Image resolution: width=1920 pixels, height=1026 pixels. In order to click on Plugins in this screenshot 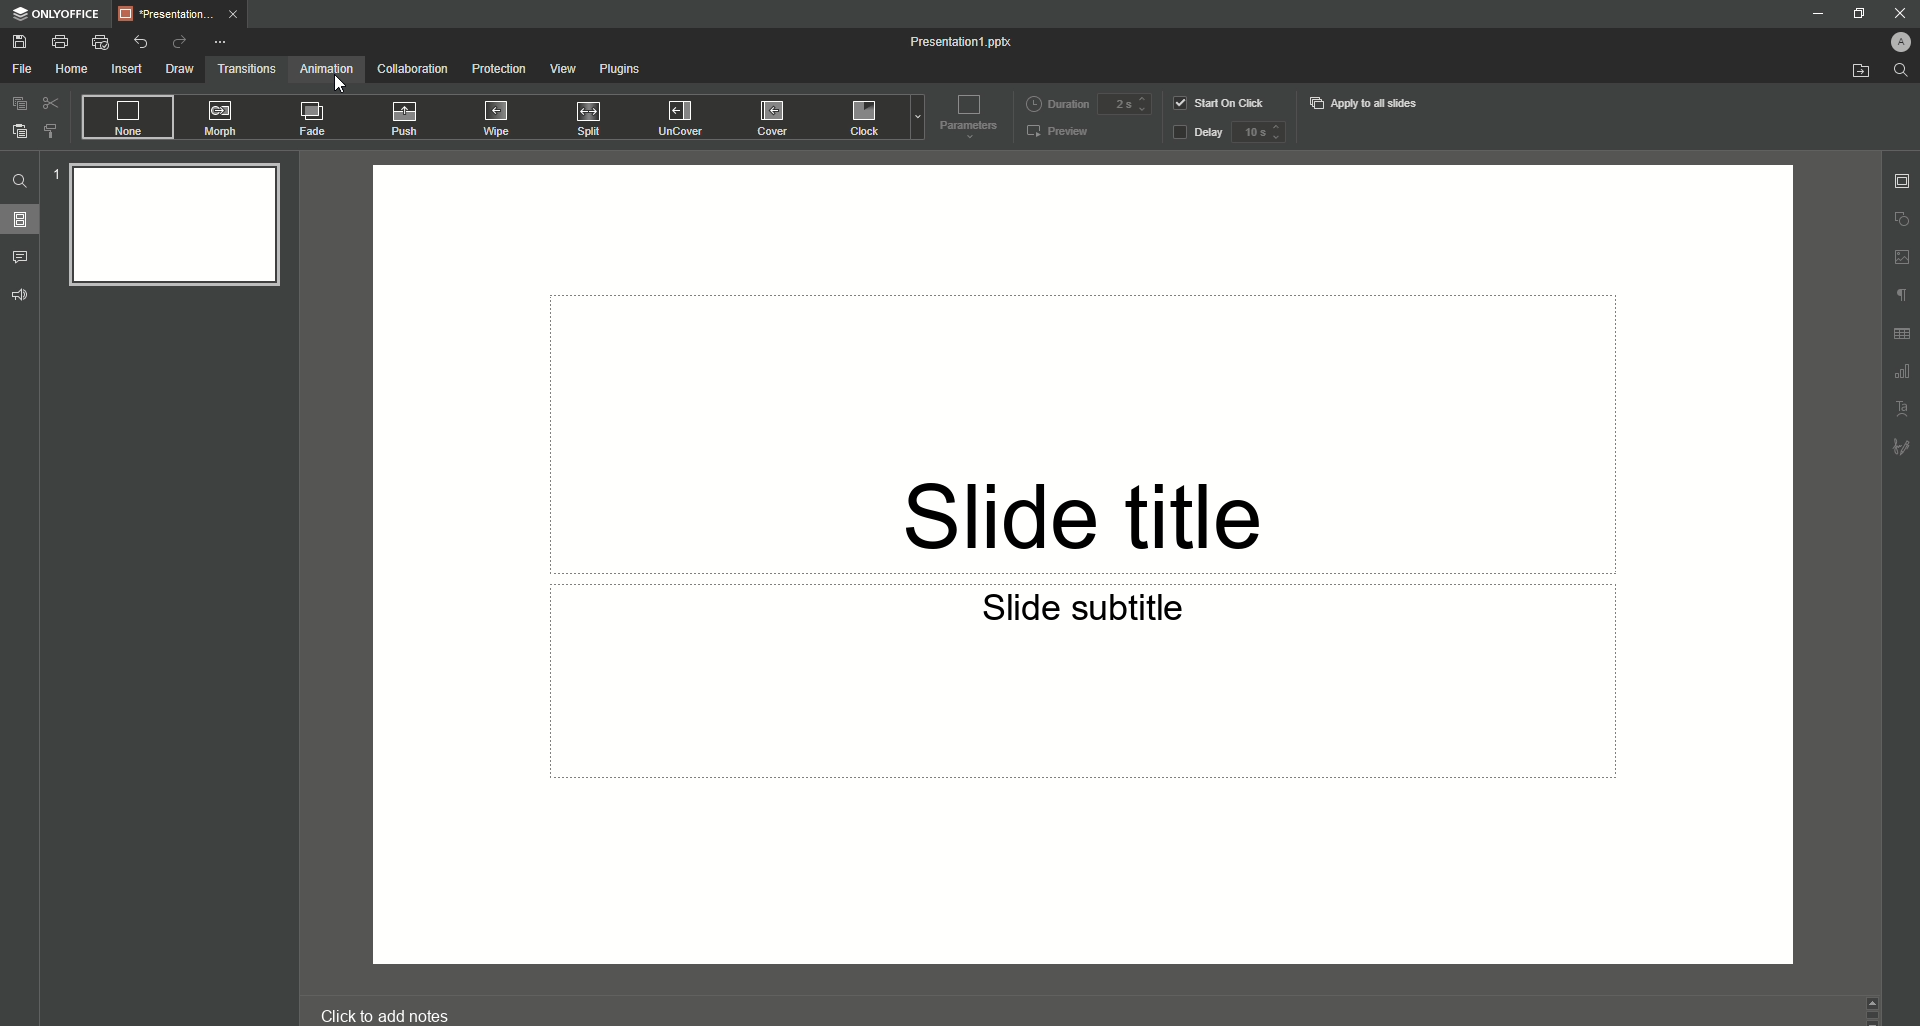, I will do `click(620, 69)`.